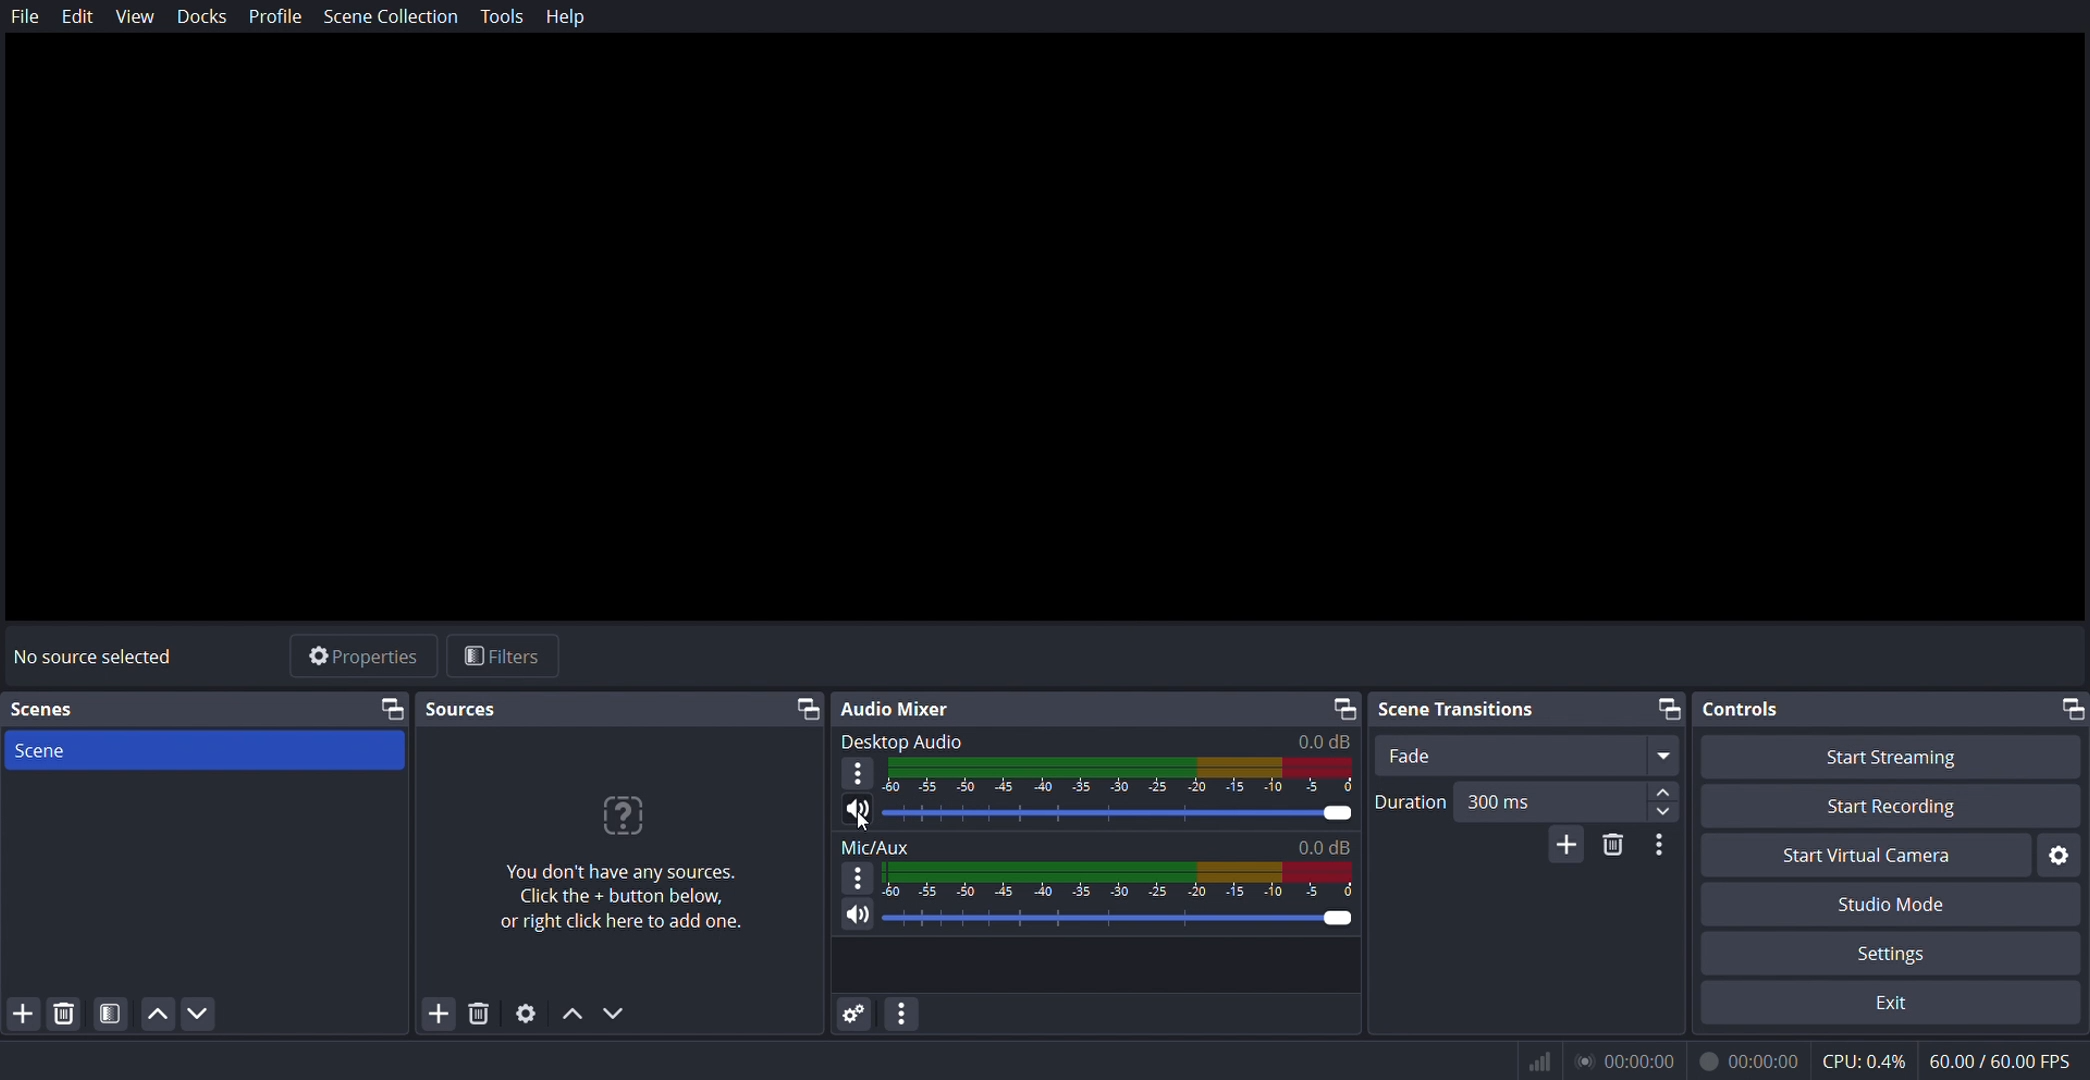 The image size is (2090, 1080). What do you see at coordinates (897, 706) in the screenshot?
I see `audio mixer` at bounding box center [897, 706].